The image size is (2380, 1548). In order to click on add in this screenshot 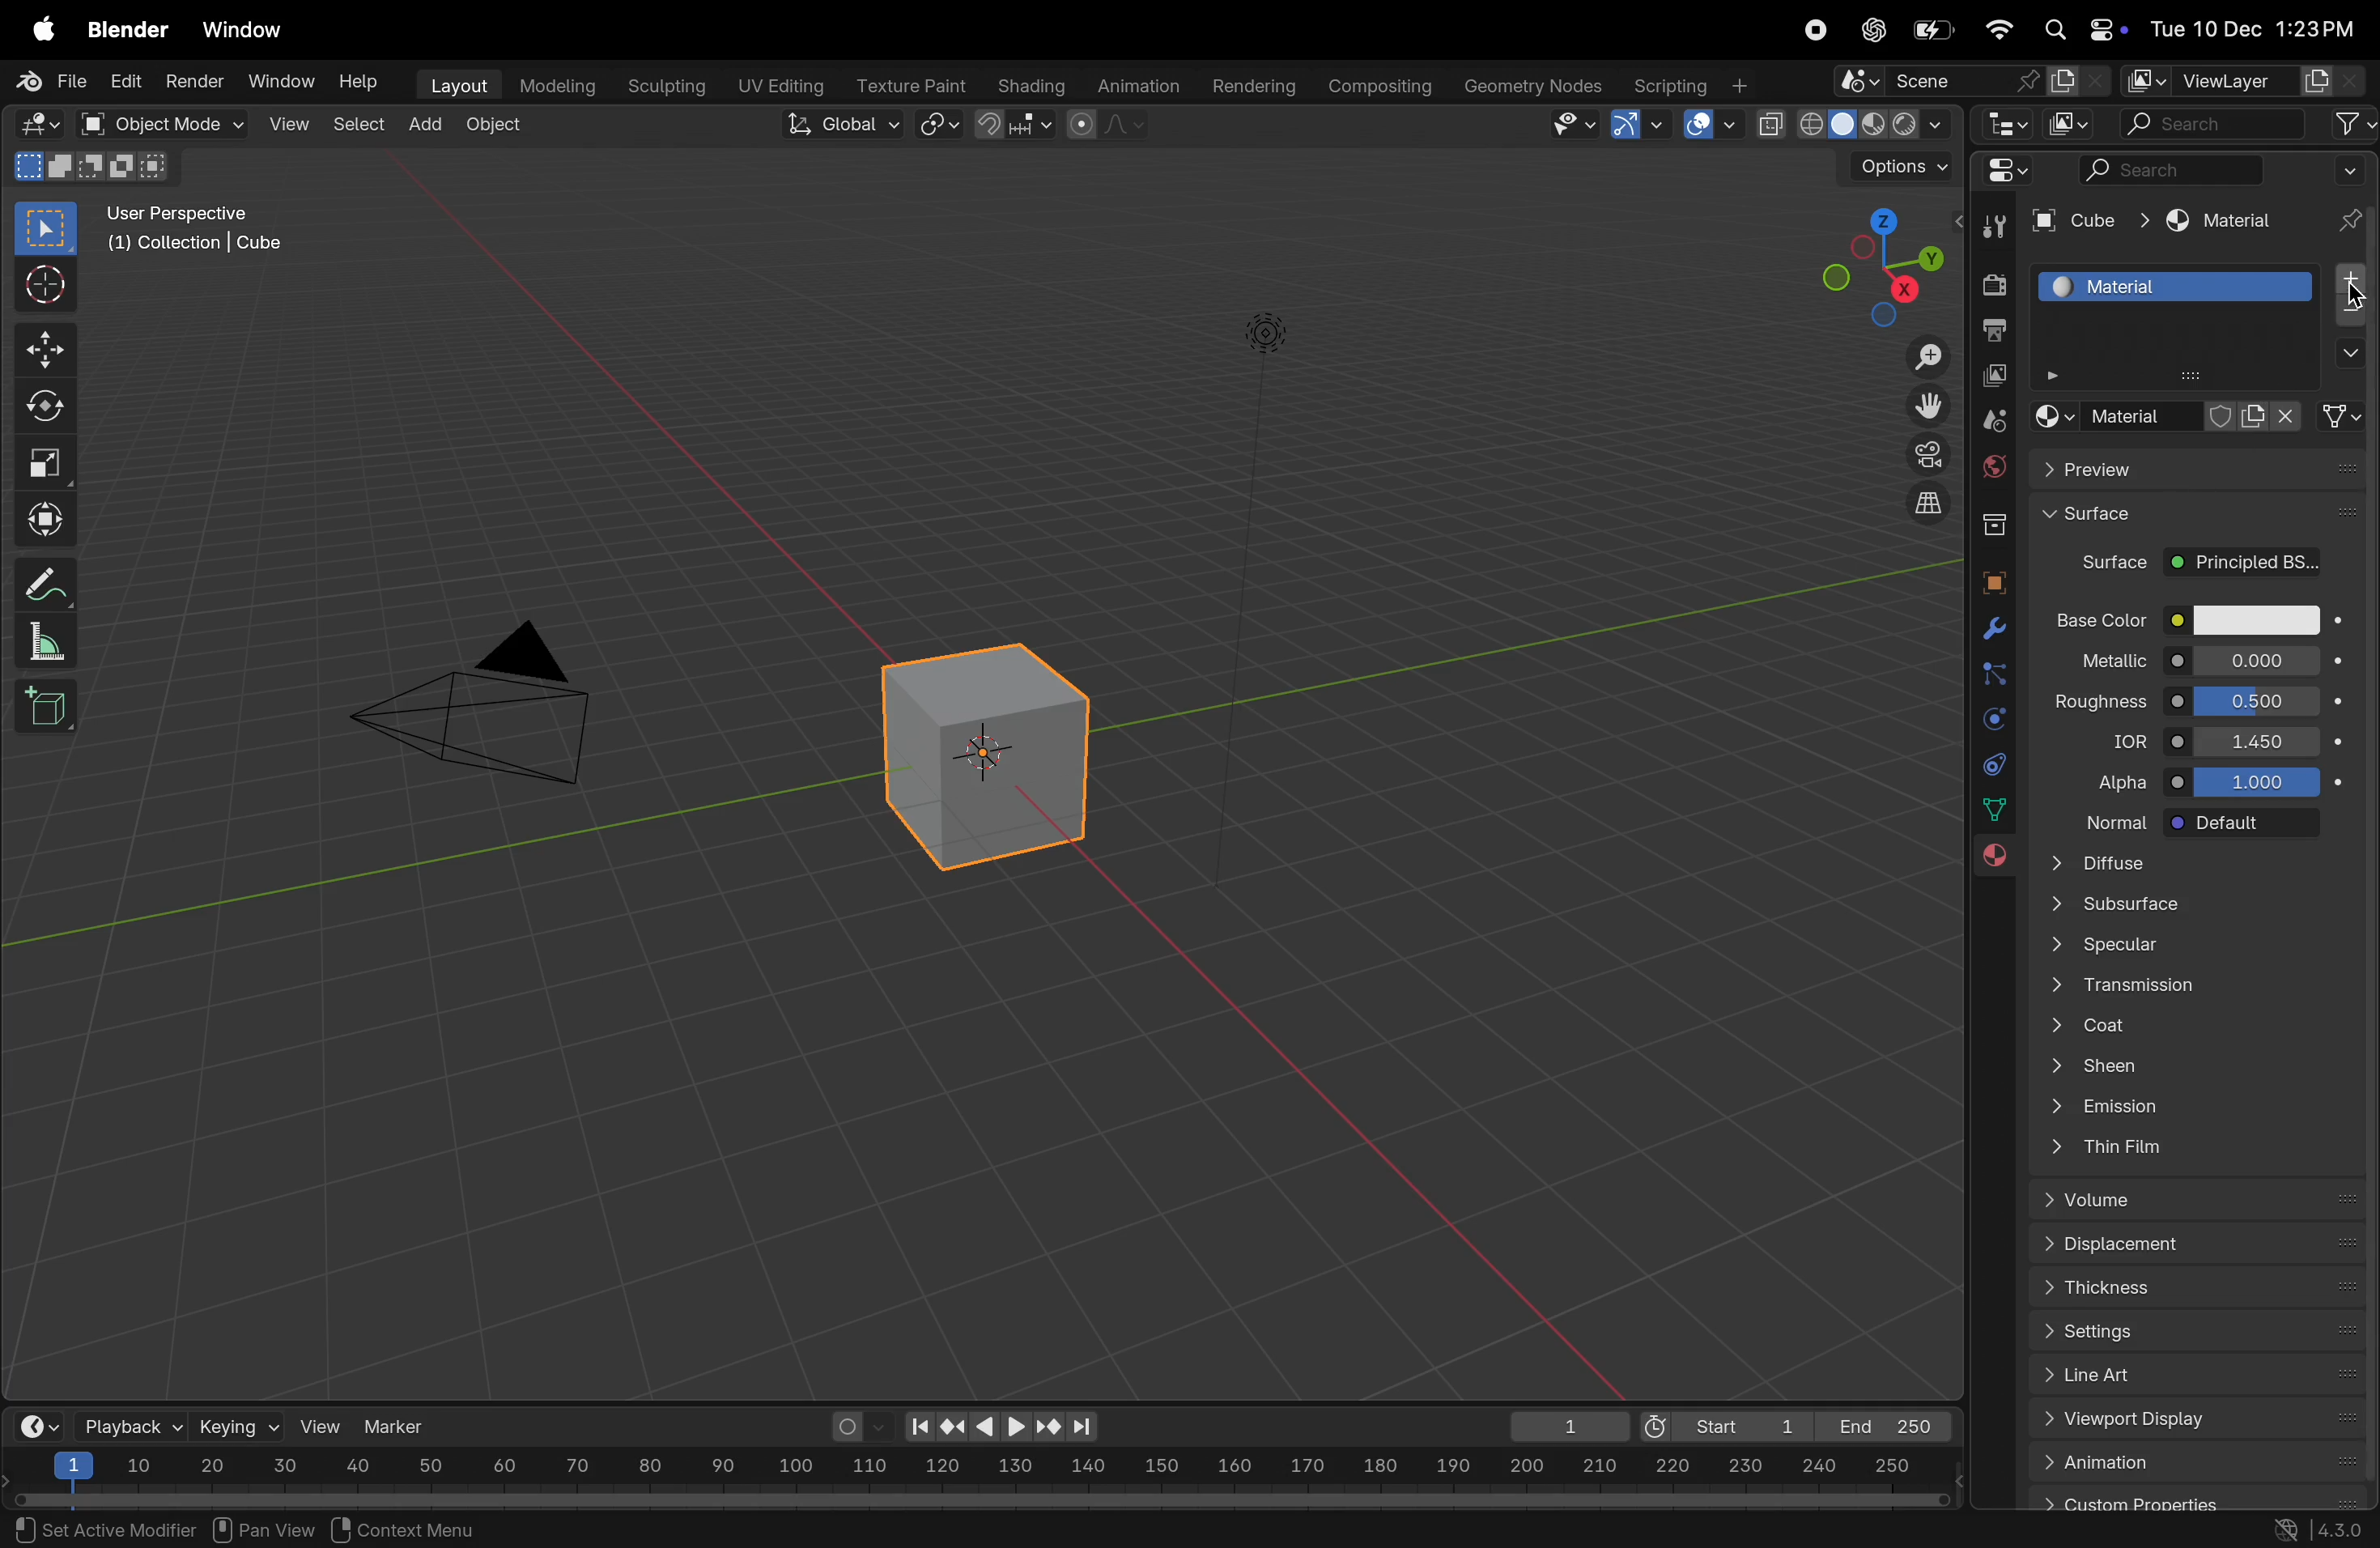, I will do `click(427, 119)`.